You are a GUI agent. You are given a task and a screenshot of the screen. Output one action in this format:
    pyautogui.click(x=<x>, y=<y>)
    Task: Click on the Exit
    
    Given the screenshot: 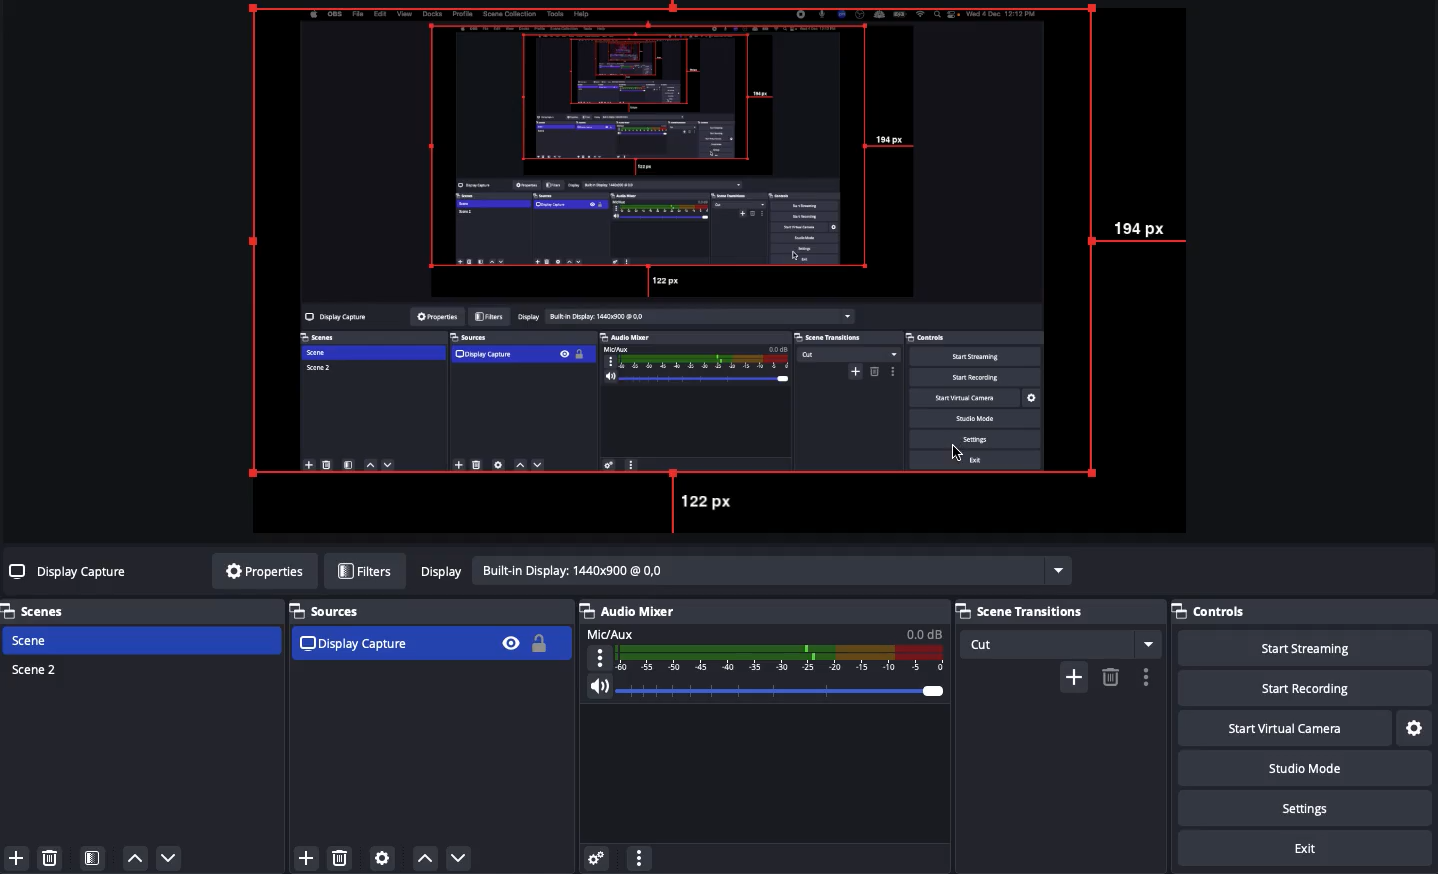 What is the action you would take?
    pyautogui.click(x=1308, y=850)
    